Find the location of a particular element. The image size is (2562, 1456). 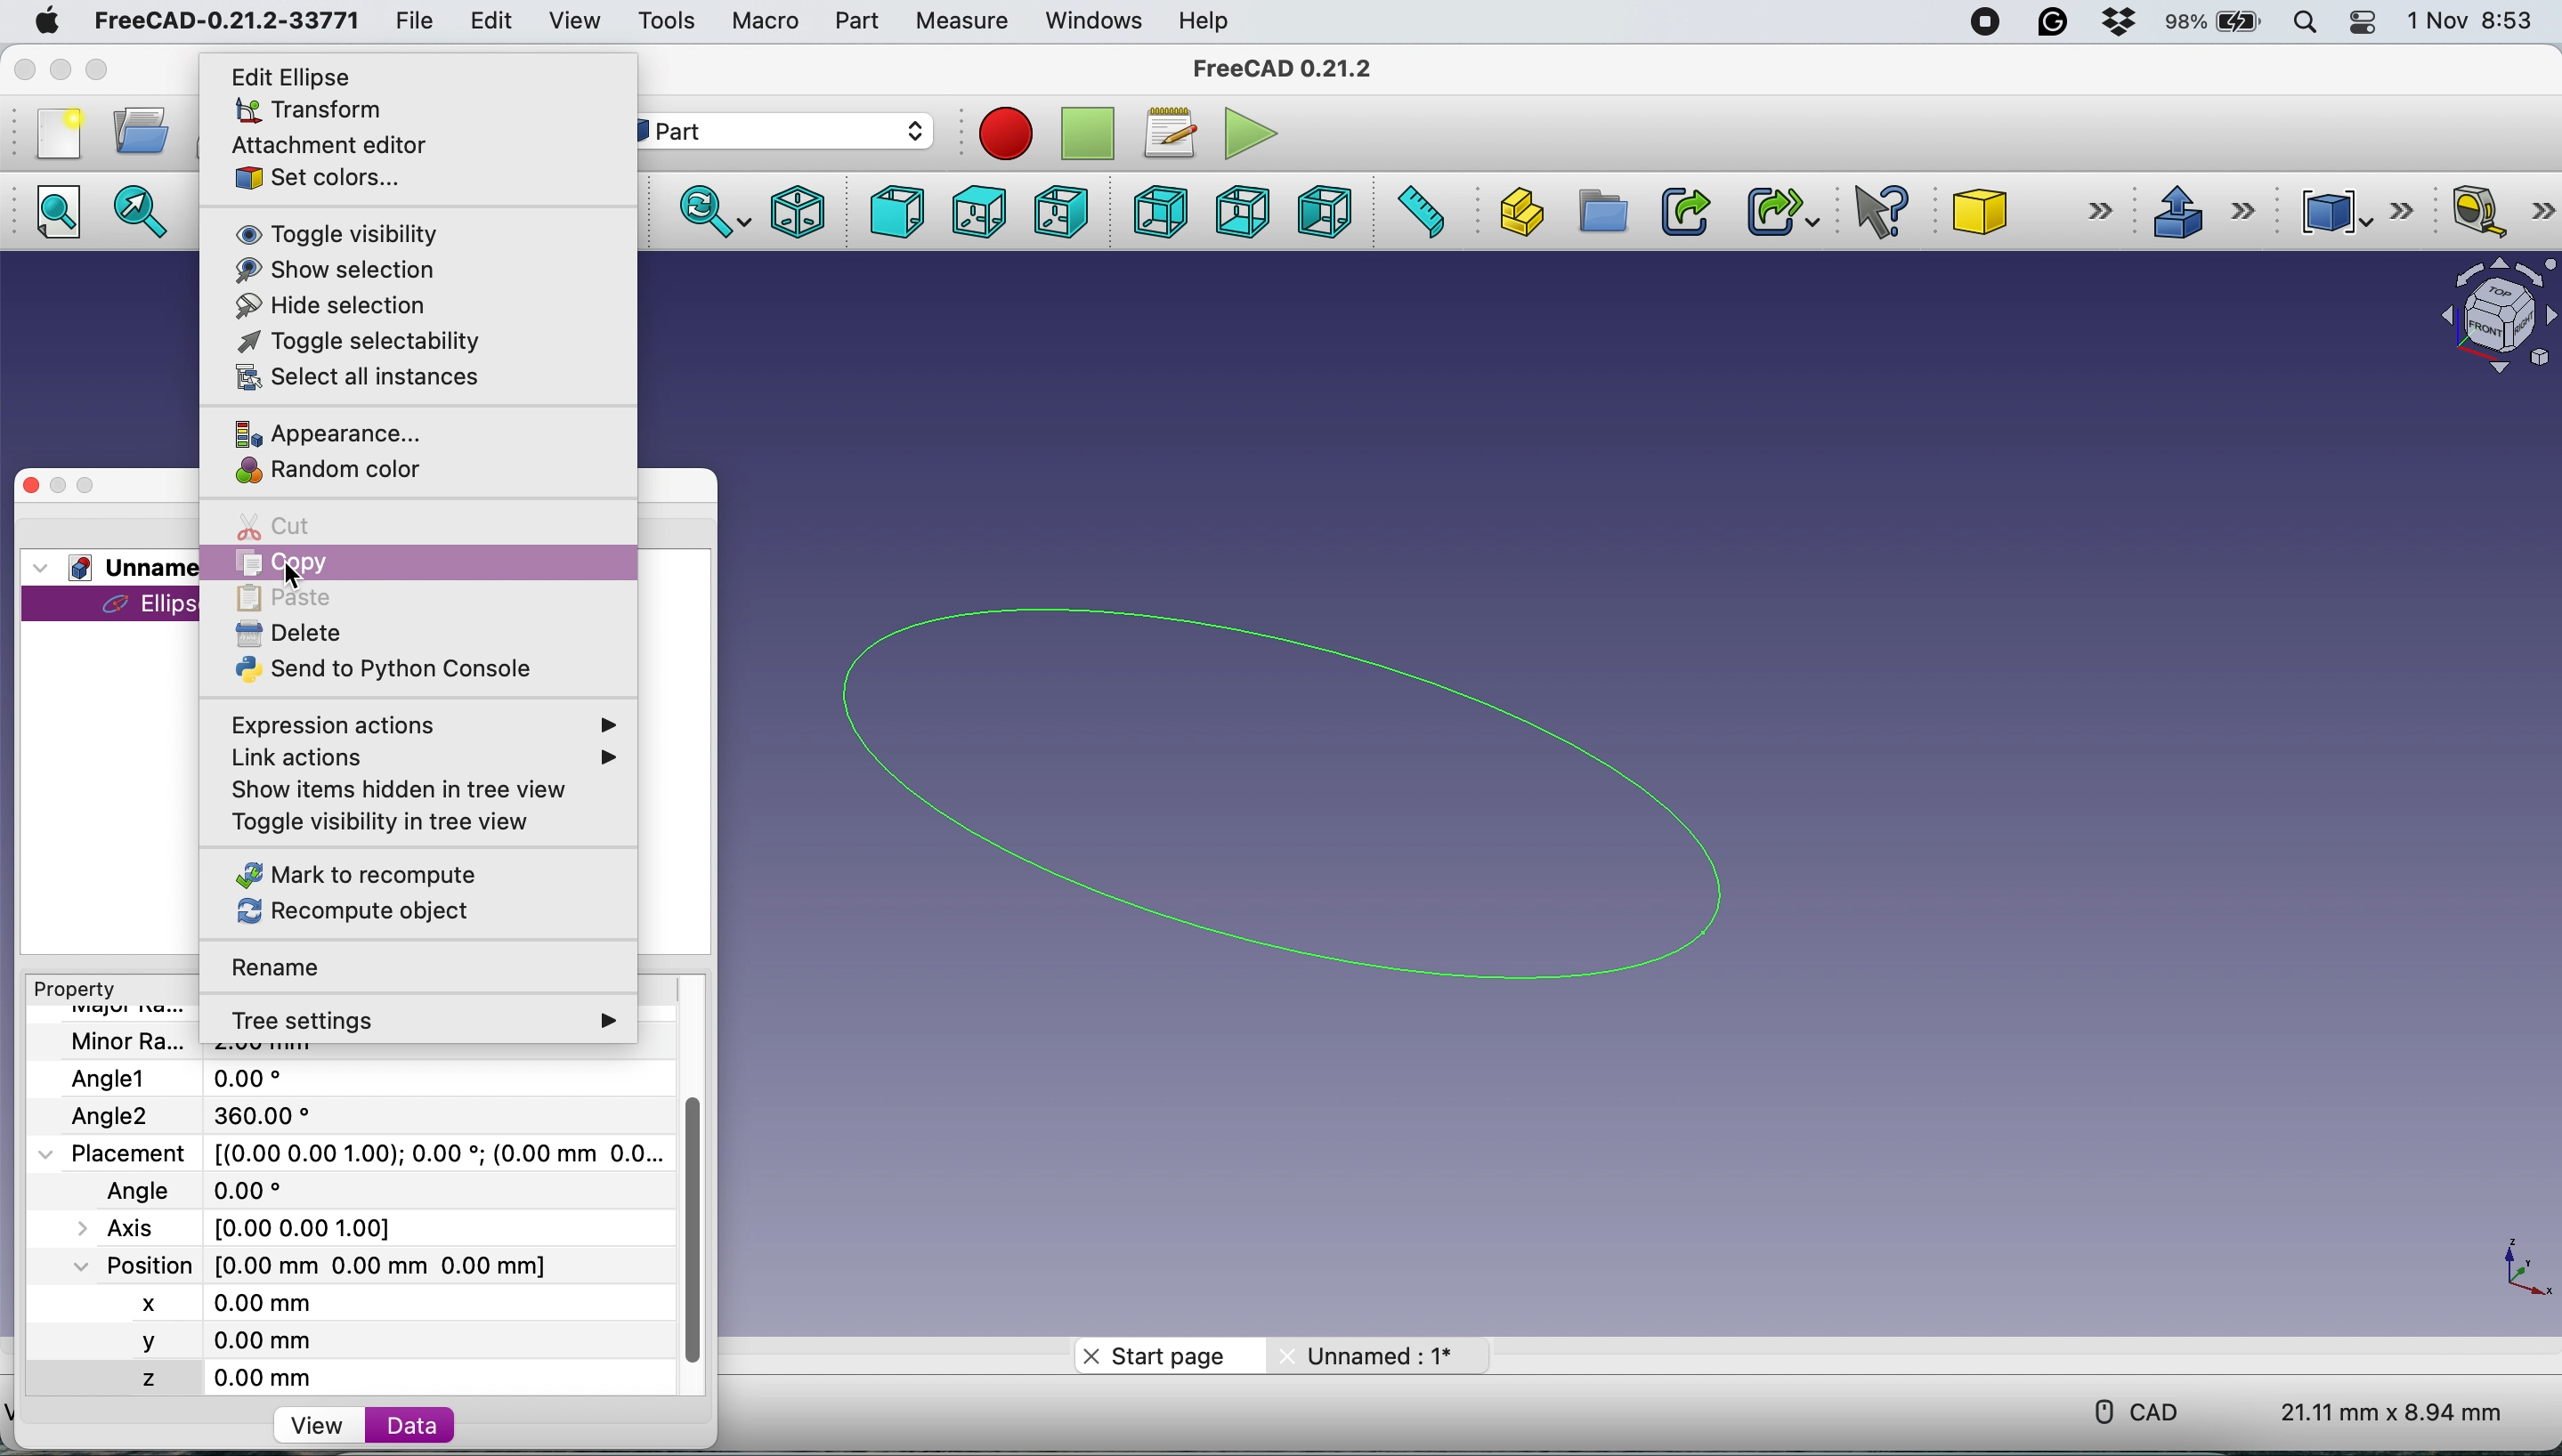

make sub link is located at coordinates (1776, 213).